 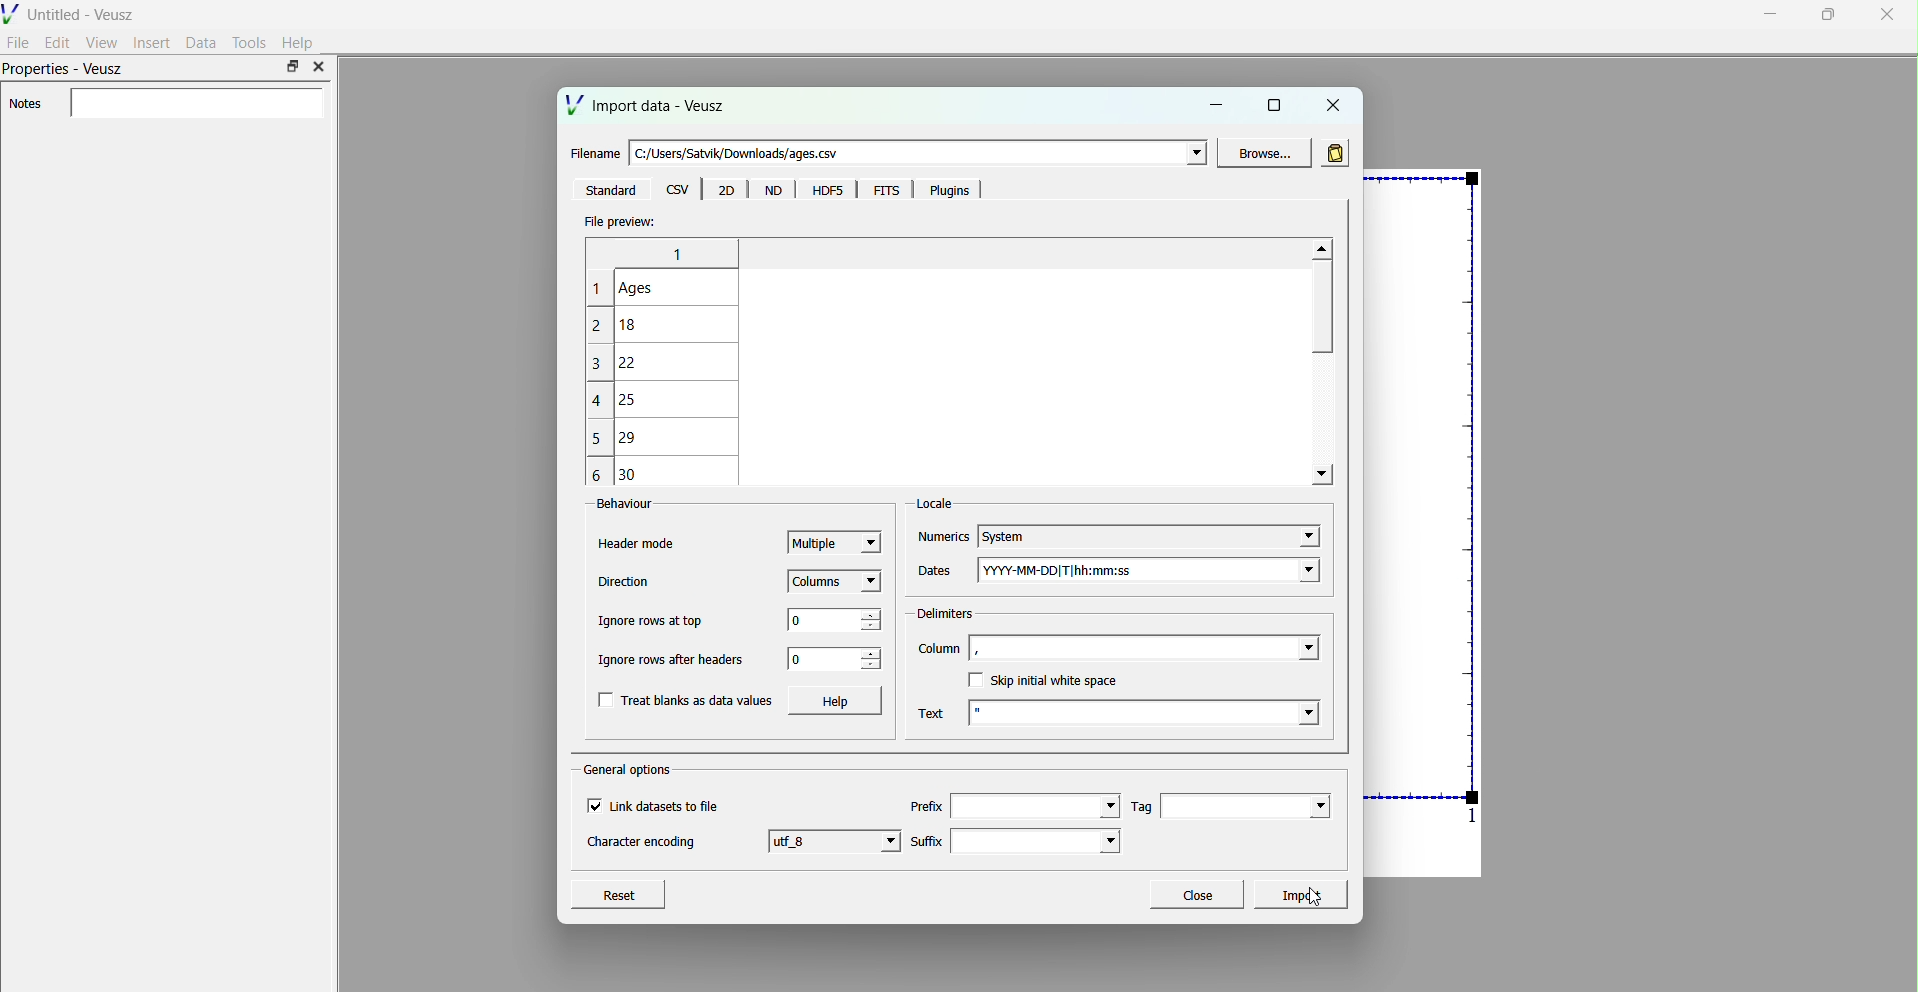 What do you see at coordinates (938, 648) in the screenshot?
I see `Column` at bounding box center [938, 648].